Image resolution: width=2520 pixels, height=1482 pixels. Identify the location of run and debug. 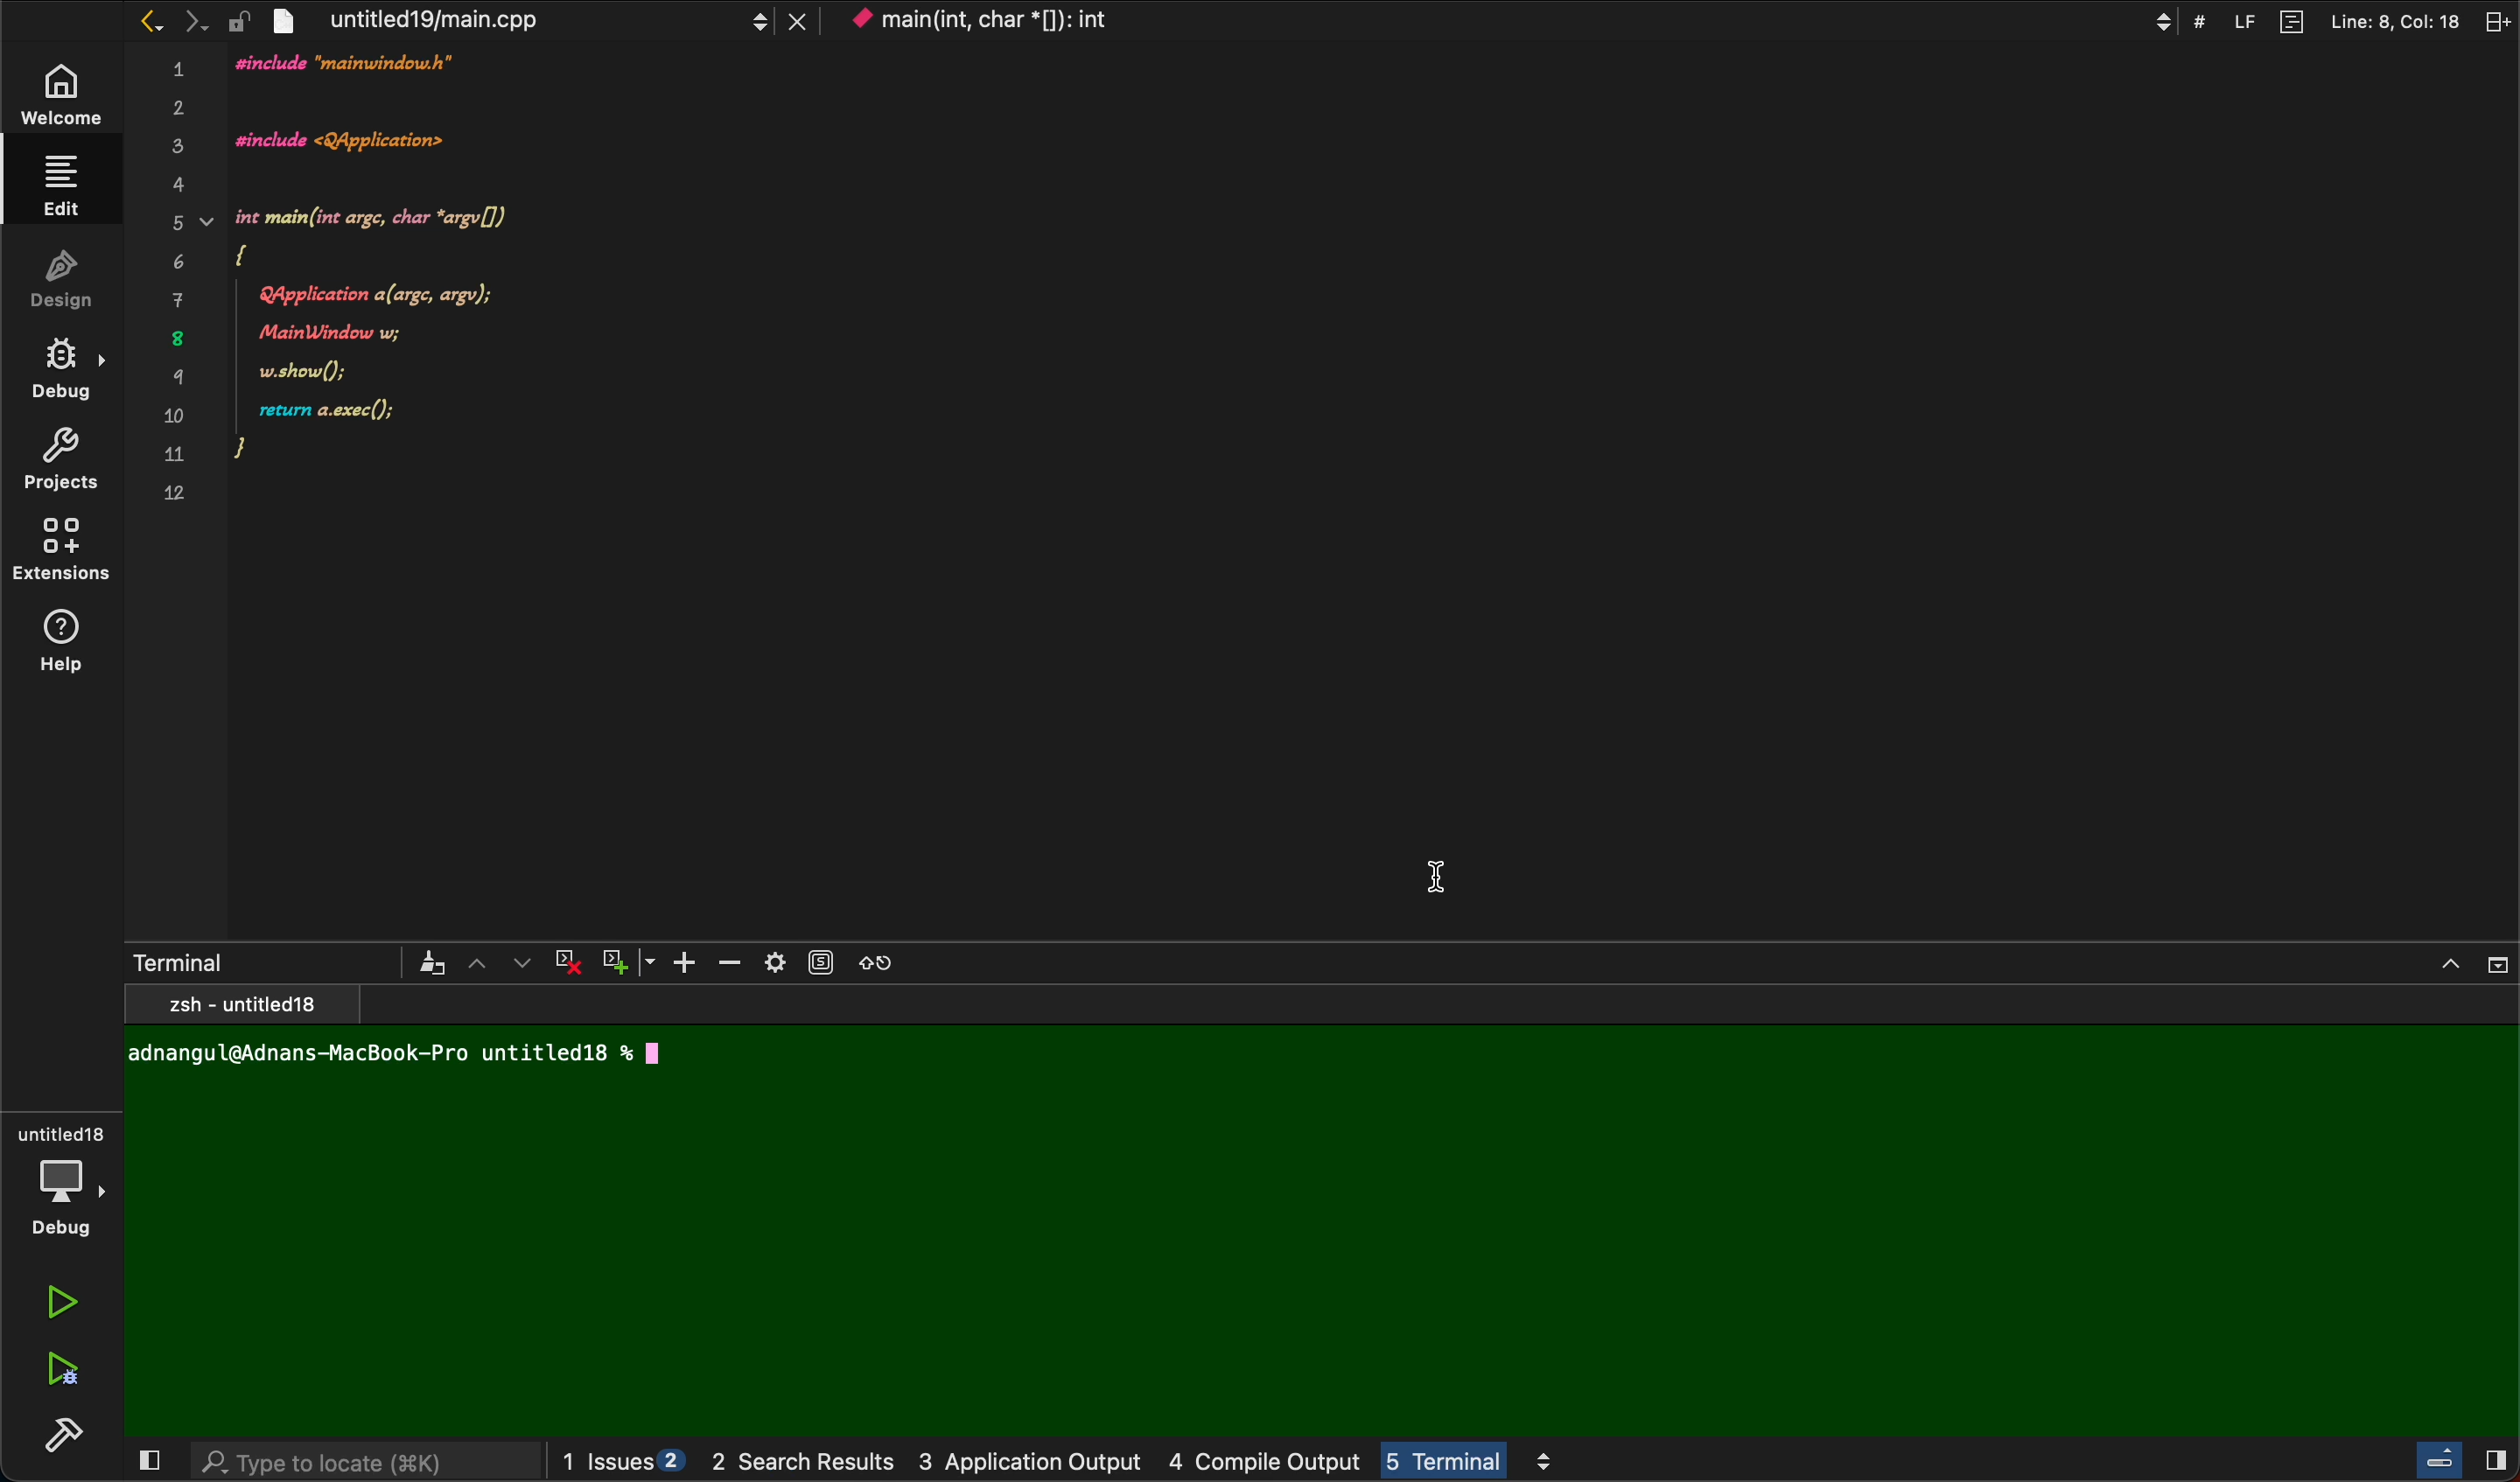
(60, 1368).